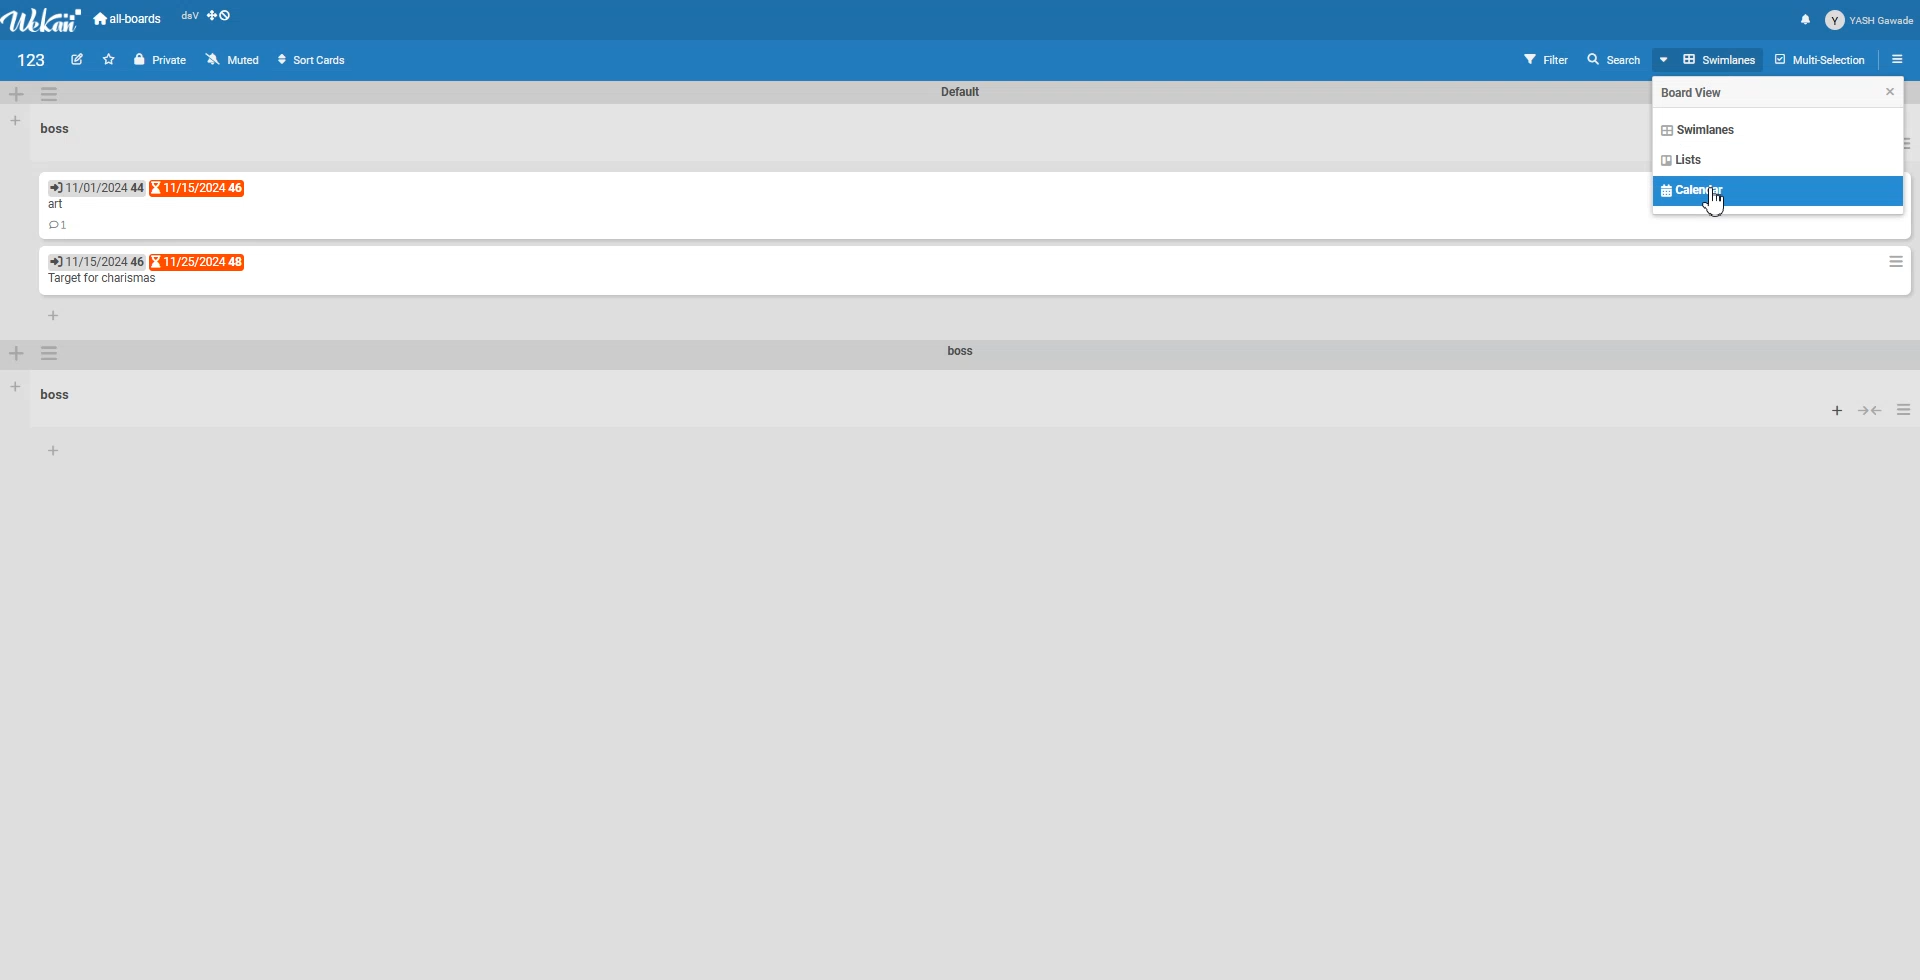  Describe the element at coordinates (160, 60) in the screenshot. I see `Private` at that location.